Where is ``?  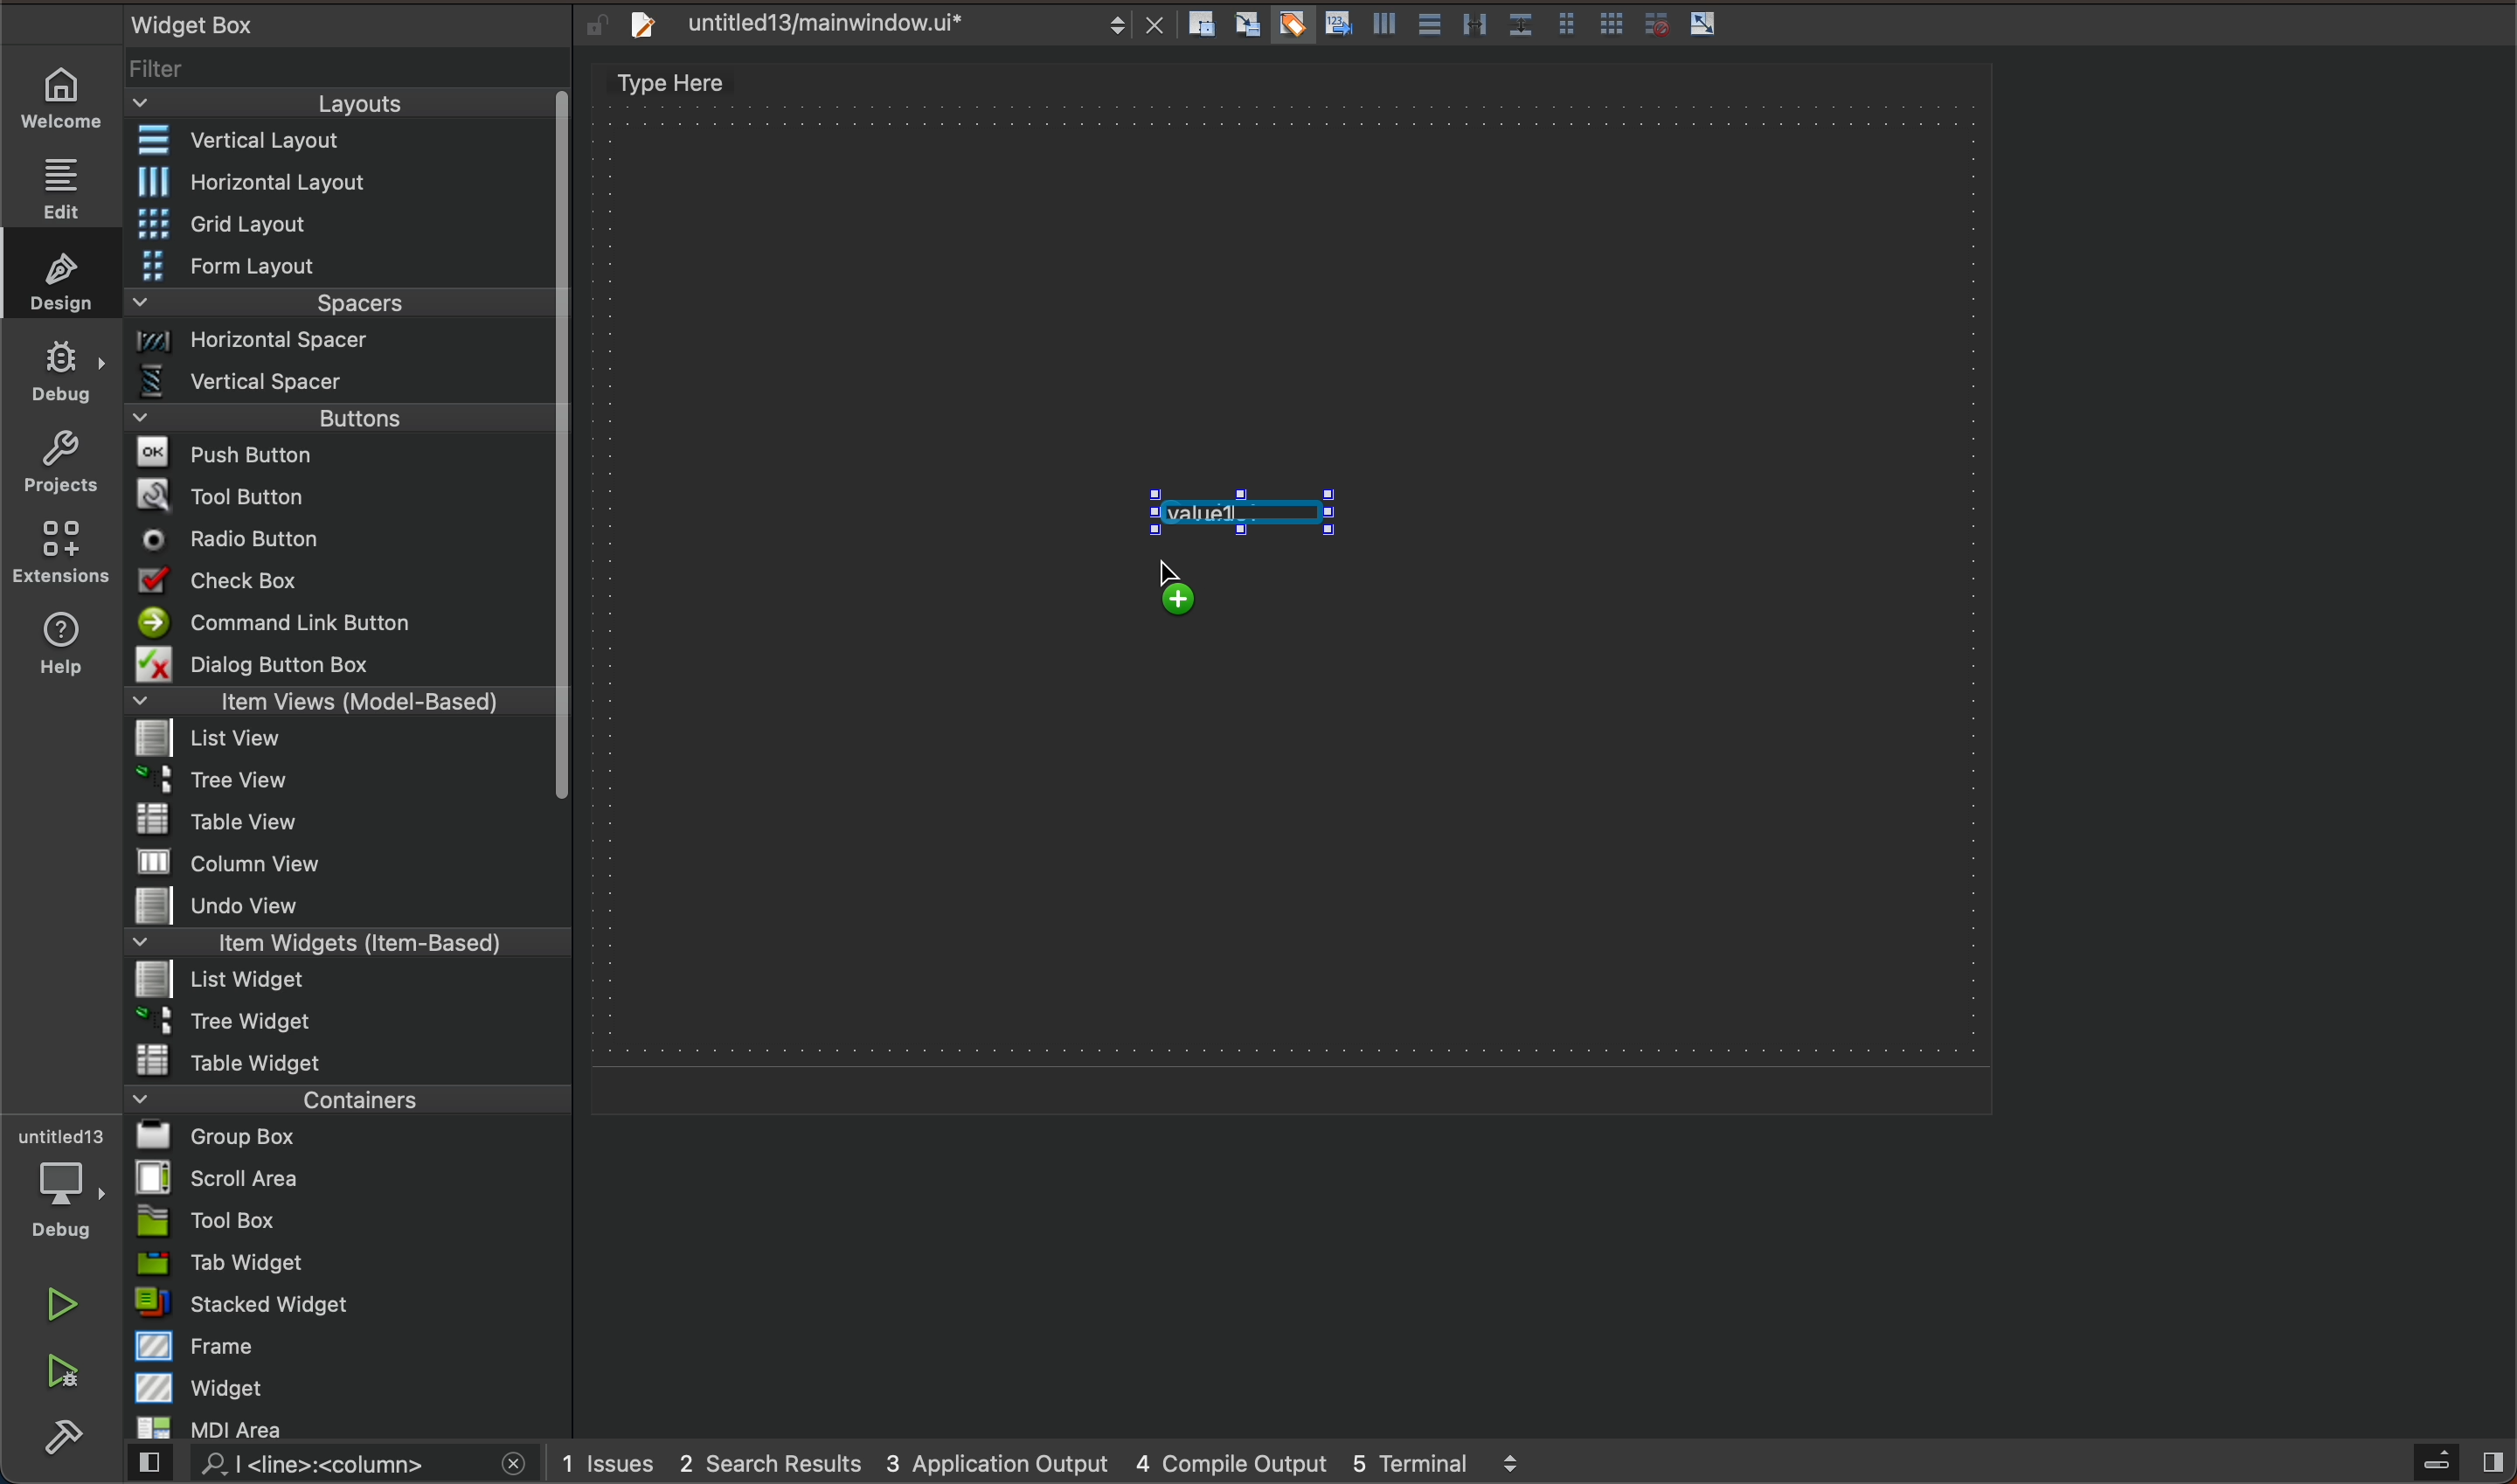
 is located at coordinates (354, 182).